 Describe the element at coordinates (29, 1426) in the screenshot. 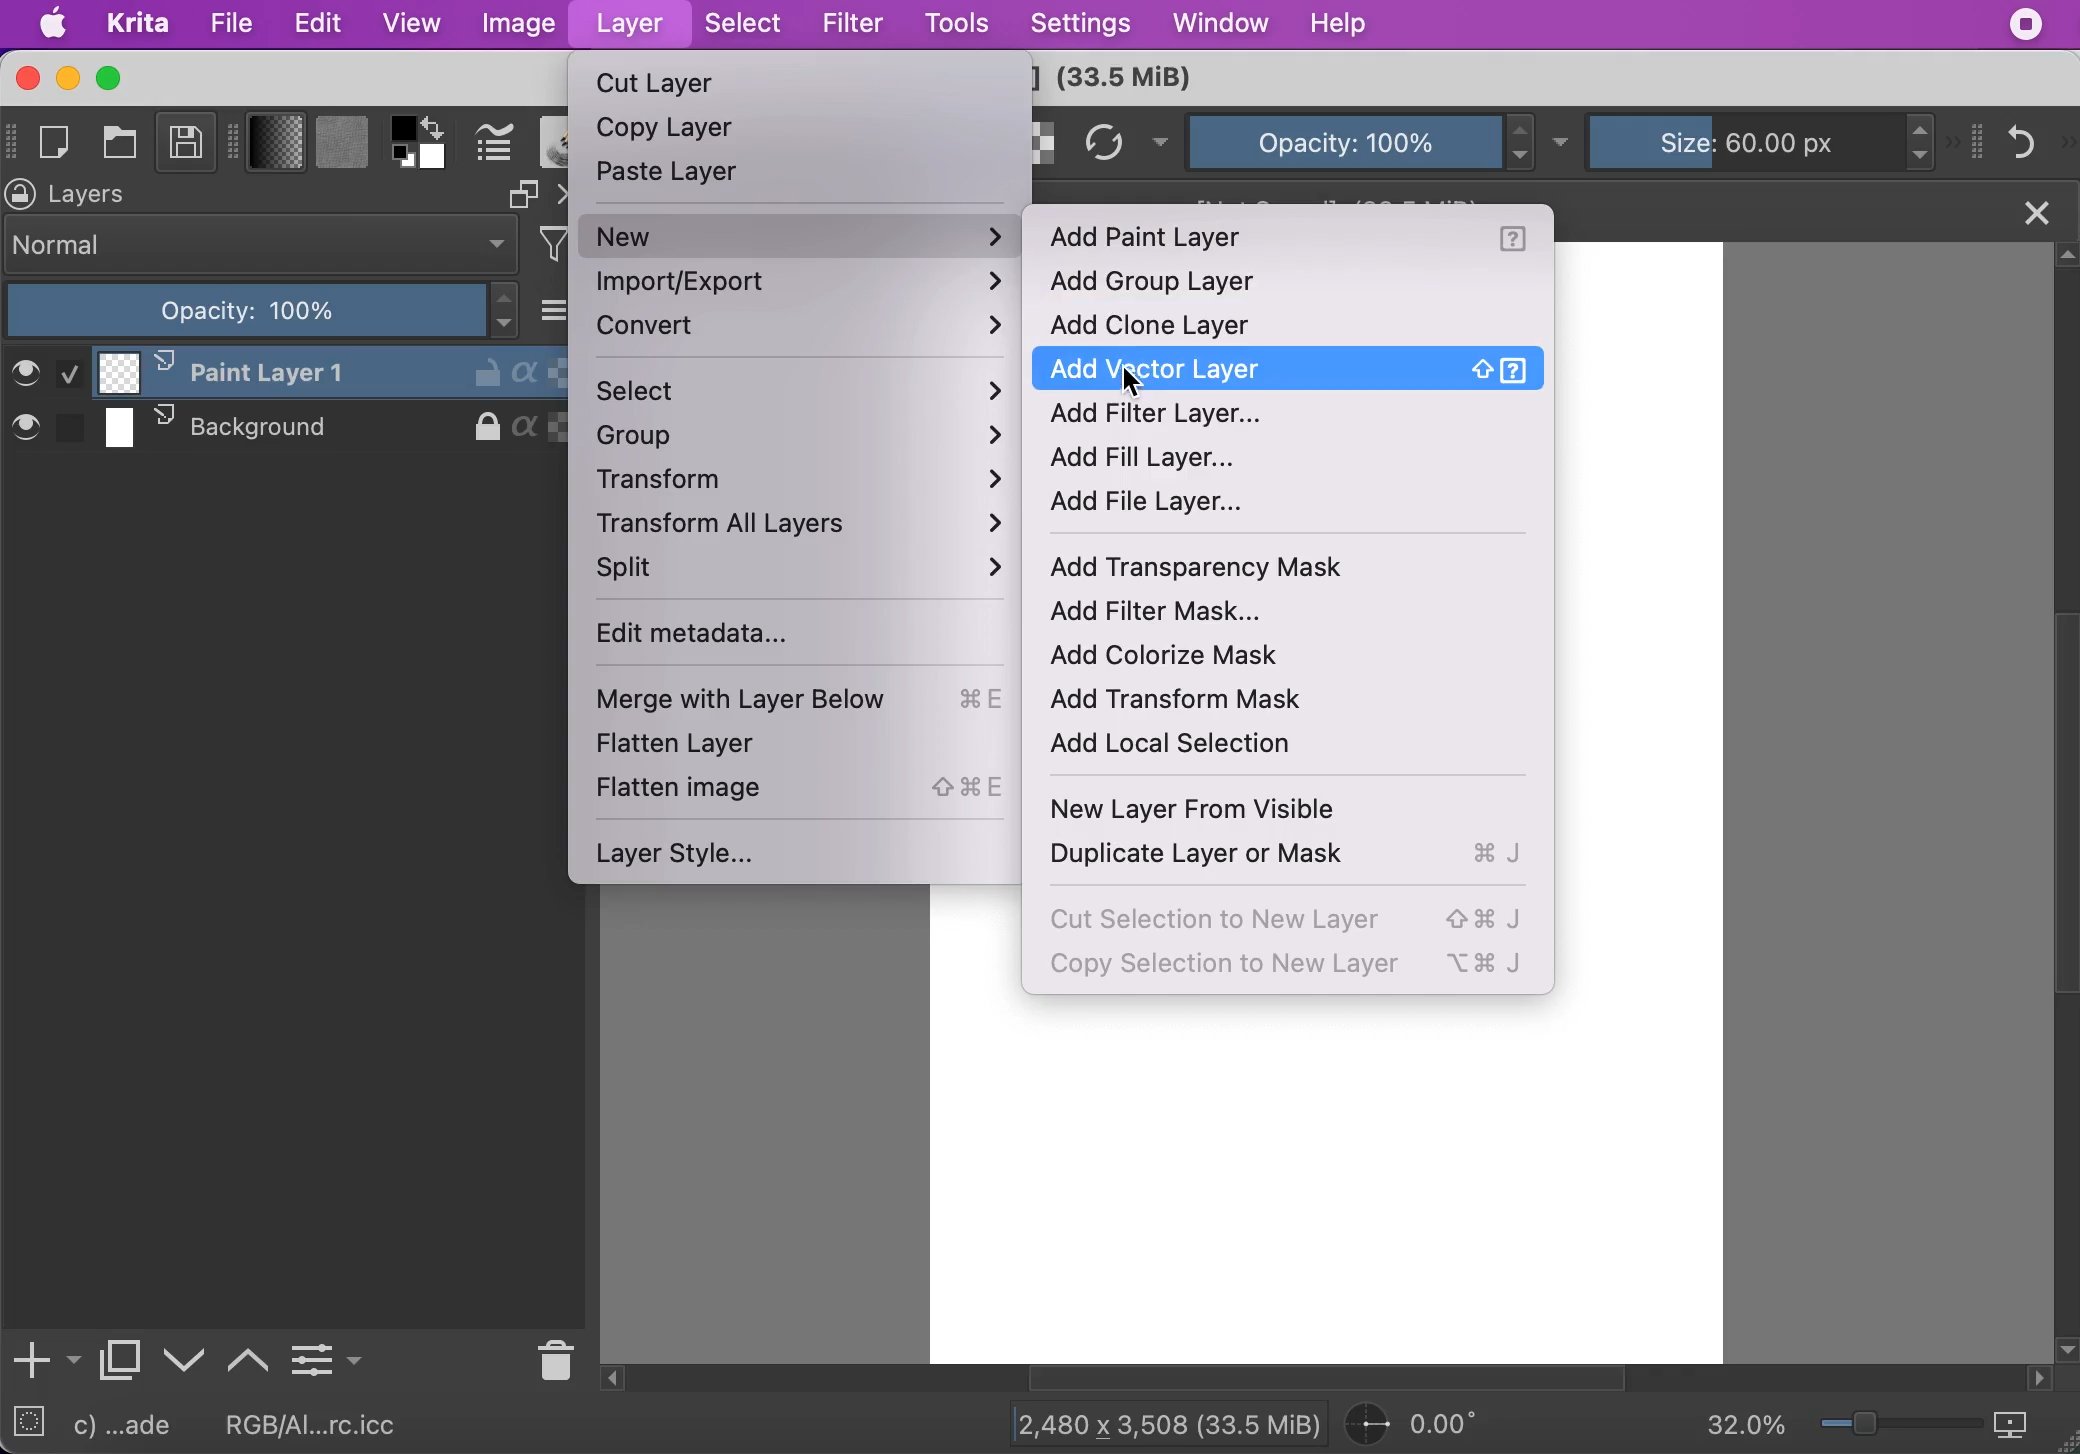

I see `no selection` at that location.